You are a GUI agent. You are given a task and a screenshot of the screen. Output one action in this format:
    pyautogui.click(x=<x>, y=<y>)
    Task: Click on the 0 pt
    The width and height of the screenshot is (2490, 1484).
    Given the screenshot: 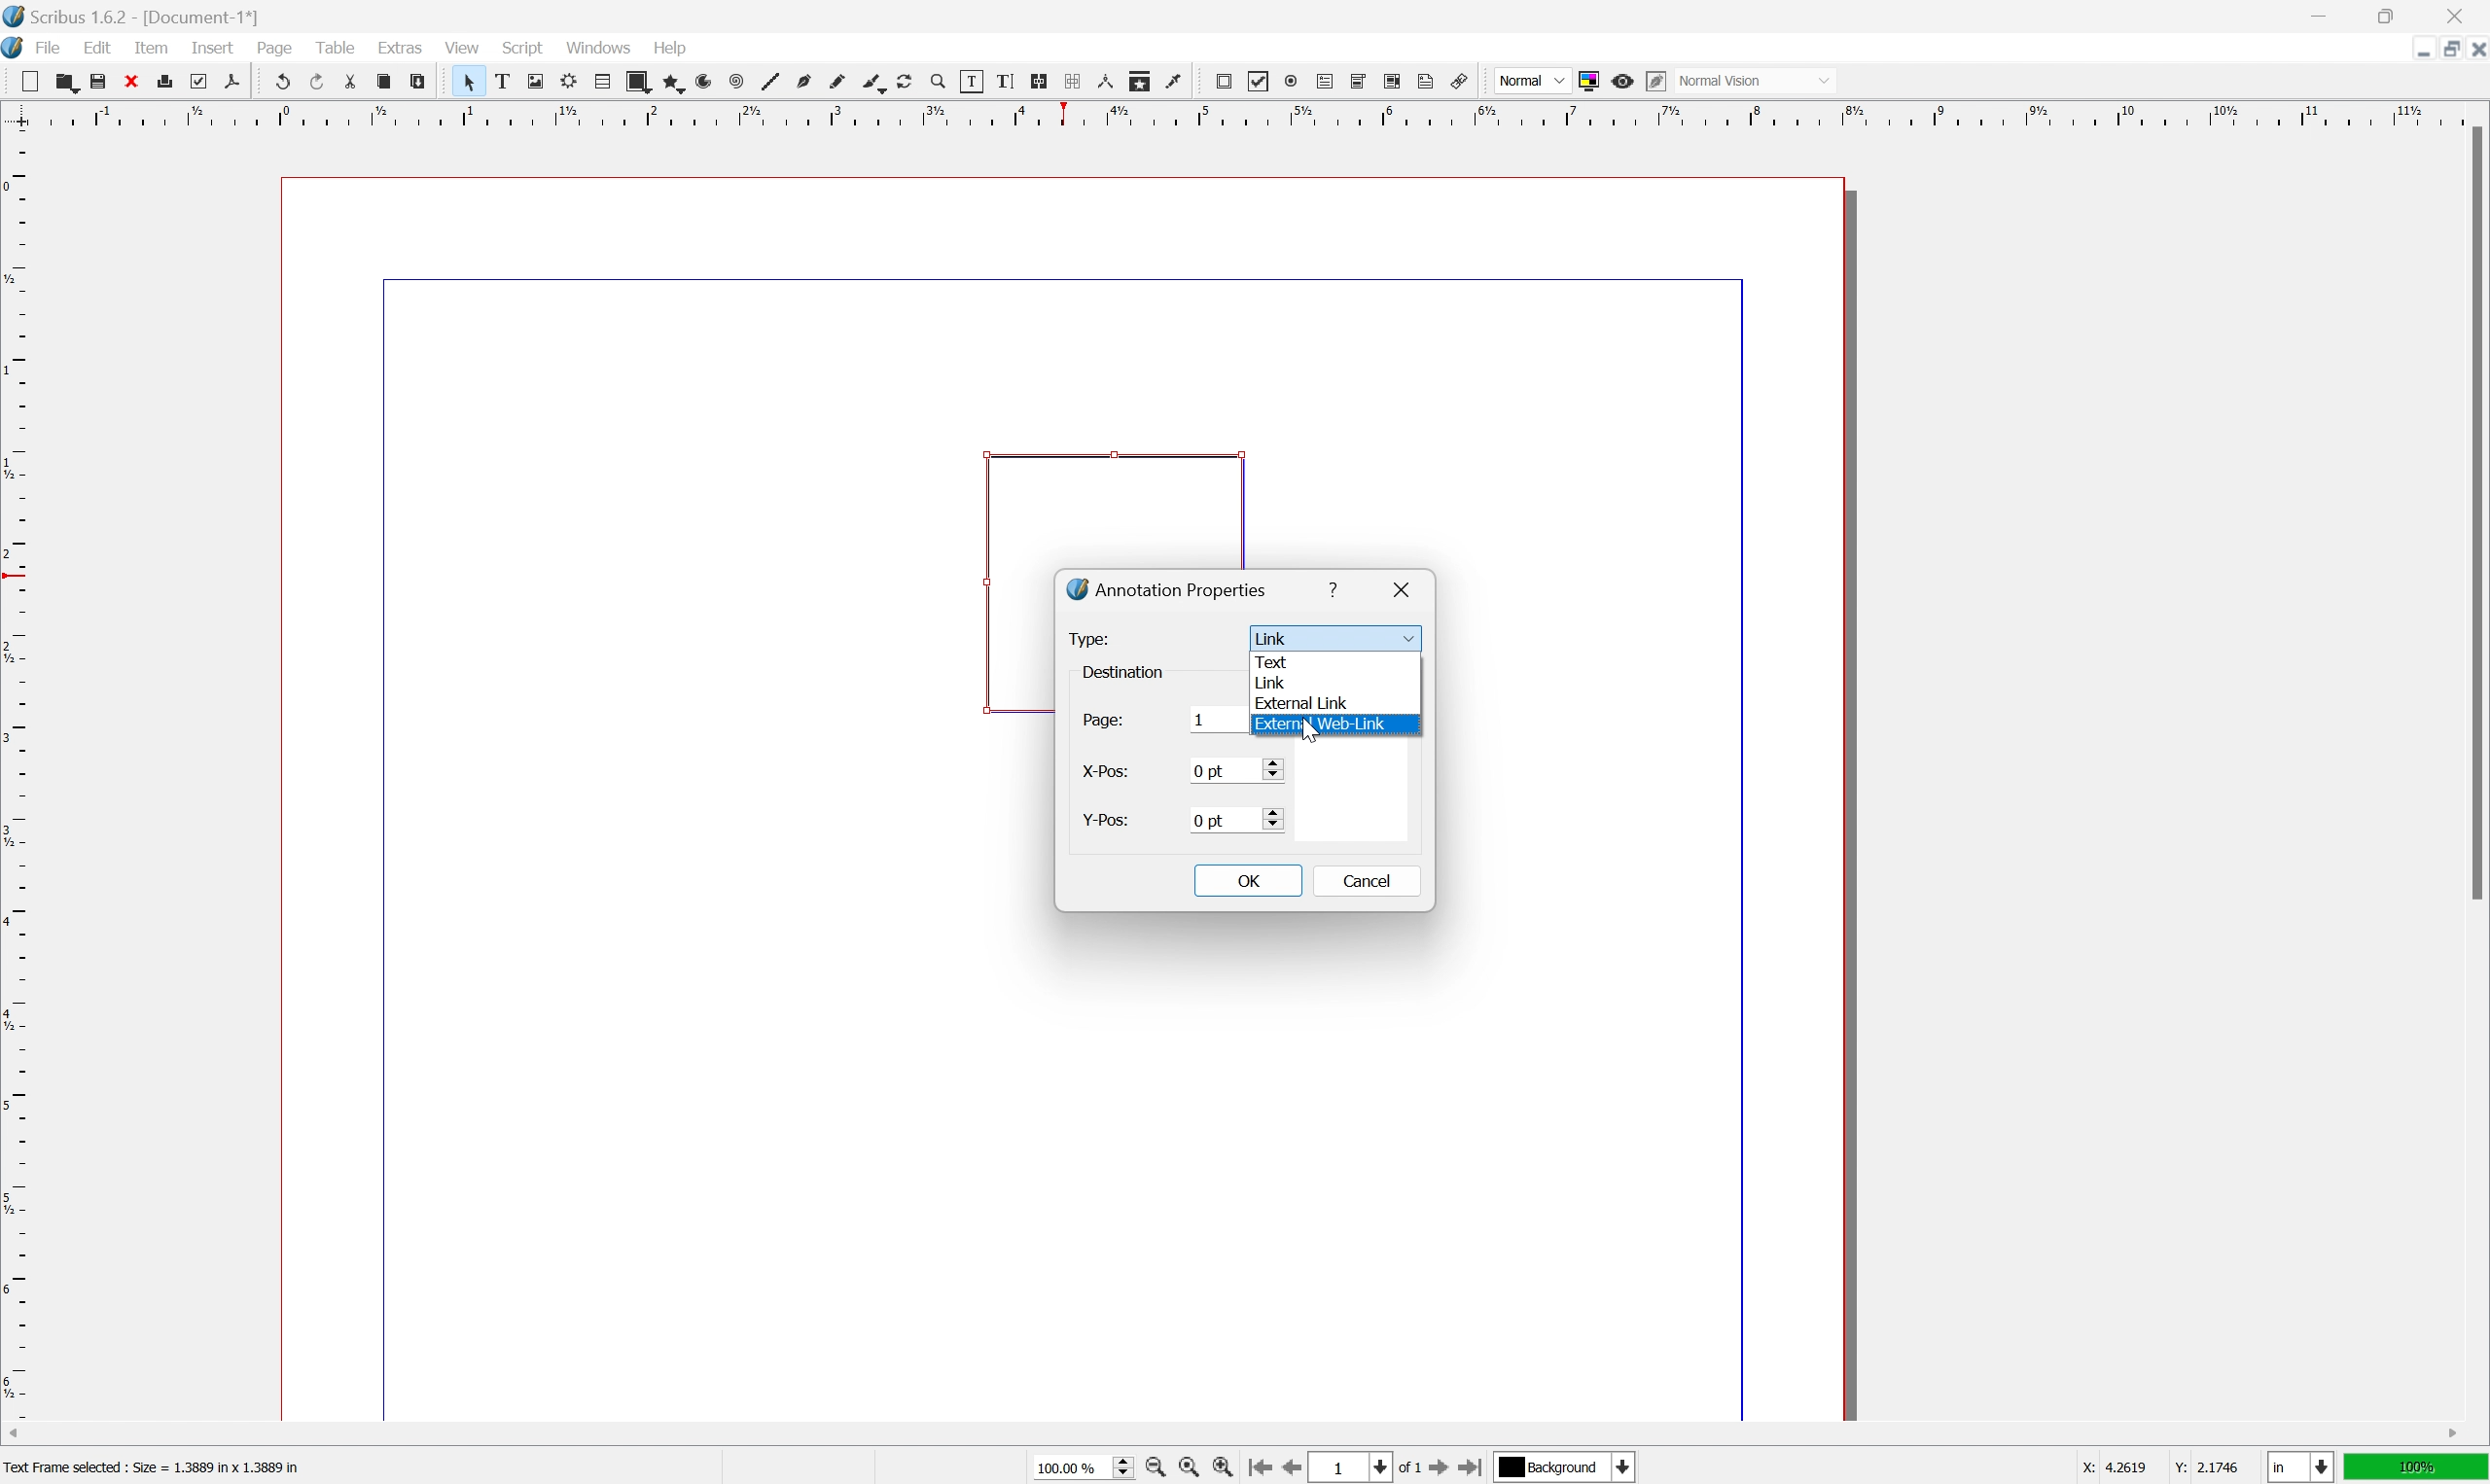 What is the action you would take?
    pyautogui.click(x=1237, y=820)
    